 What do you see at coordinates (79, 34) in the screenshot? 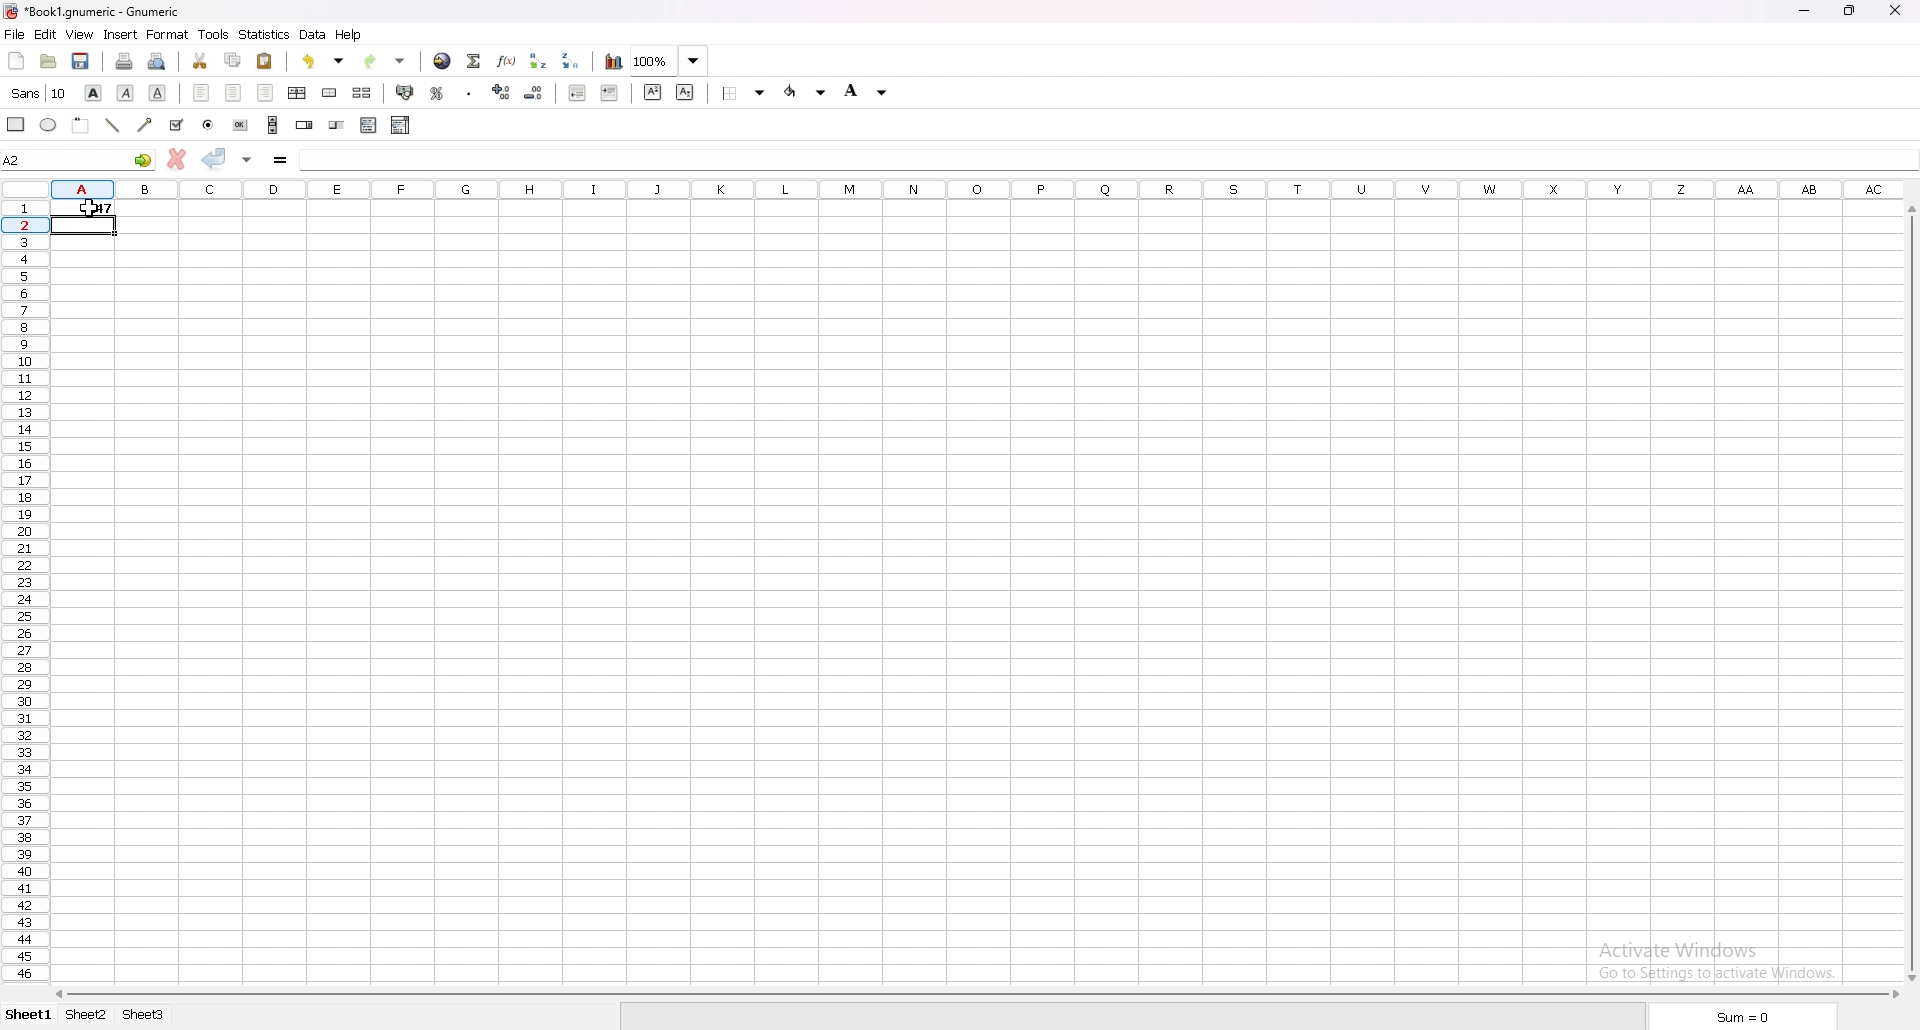
I see `view` at bounding box center [79, 34].